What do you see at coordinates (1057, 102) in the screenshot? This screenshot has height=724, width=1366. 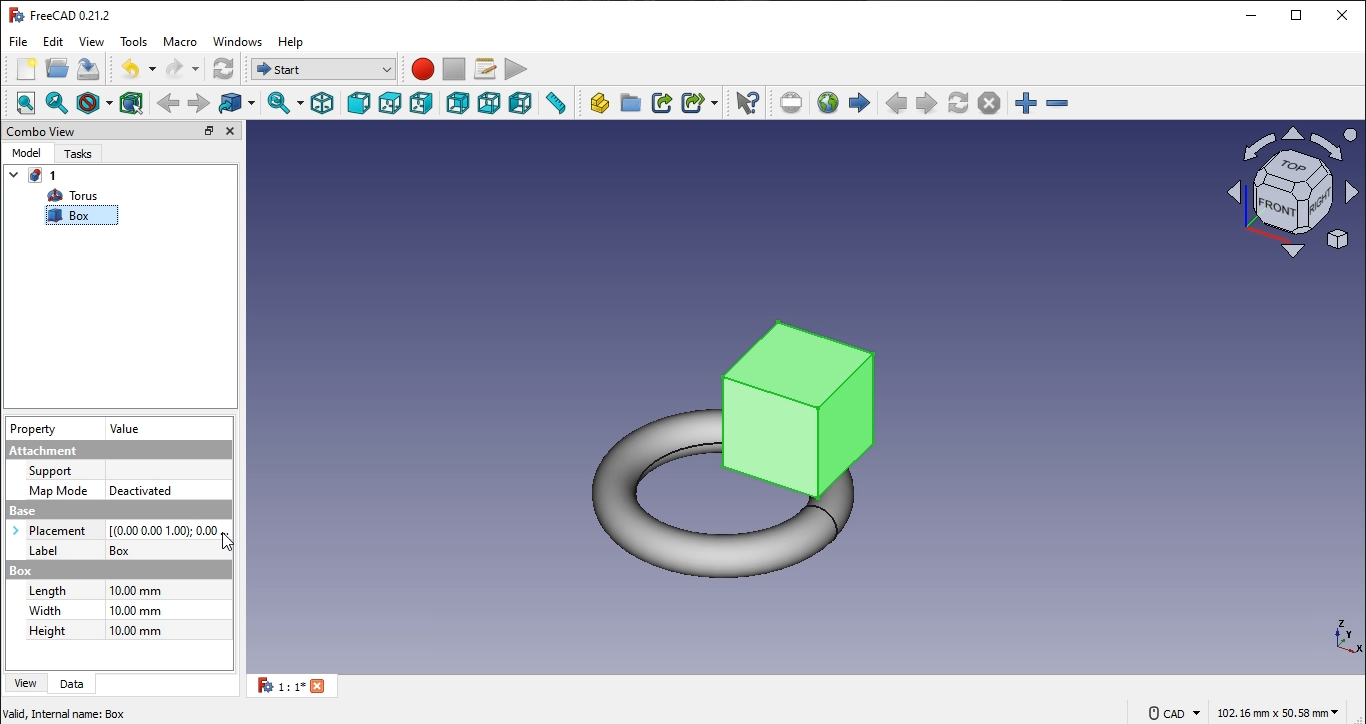 I see `zoom in` at bounding box center [1057, 102].